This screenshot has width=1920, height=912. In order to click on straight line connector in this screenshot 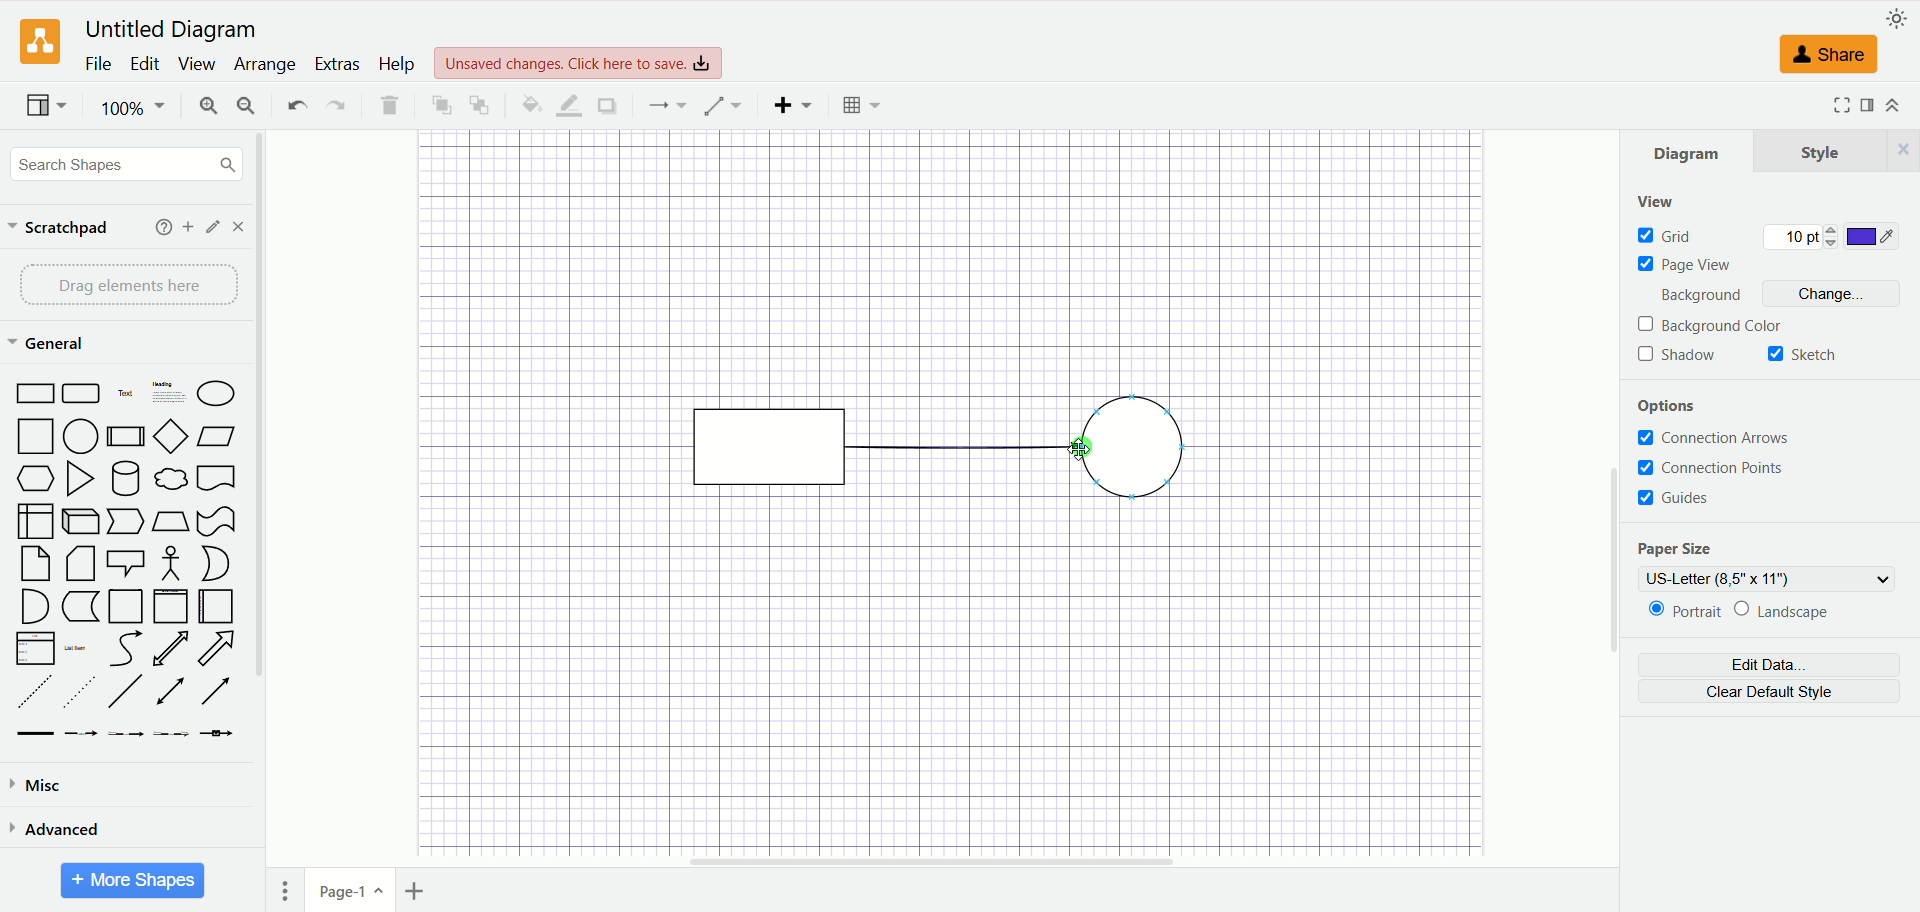, I will do `click(953, 449)`.